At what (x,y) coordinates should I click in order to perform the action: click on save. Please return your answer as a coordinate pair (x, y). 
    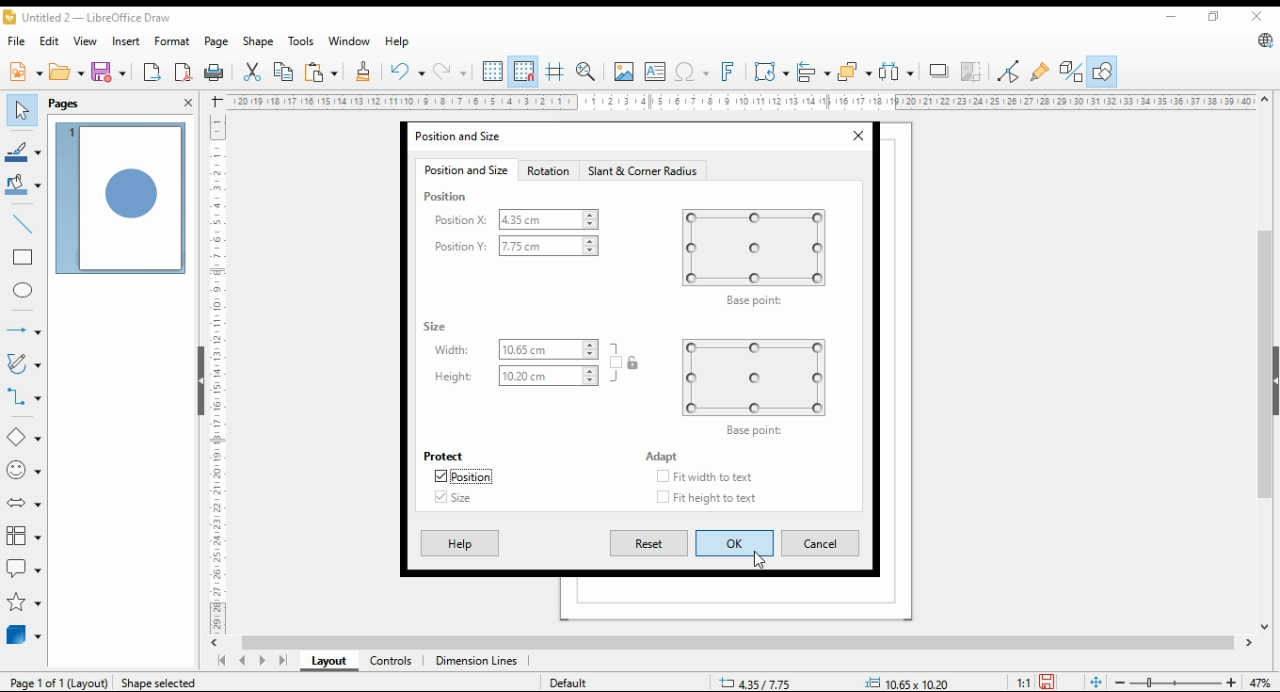
    Looking at the image, I should click on (1047, 682).